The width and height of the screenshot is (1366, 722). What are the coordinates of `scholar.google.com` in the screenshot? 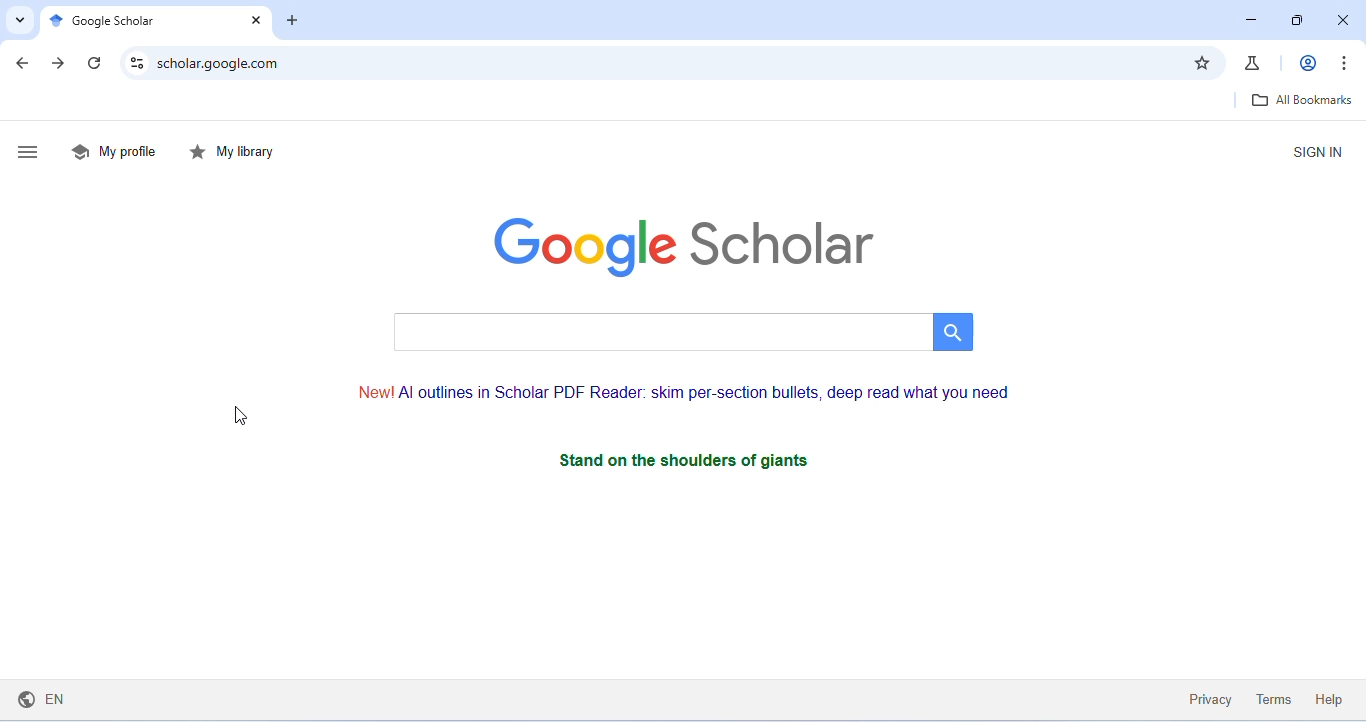 It's located at (665, 63).